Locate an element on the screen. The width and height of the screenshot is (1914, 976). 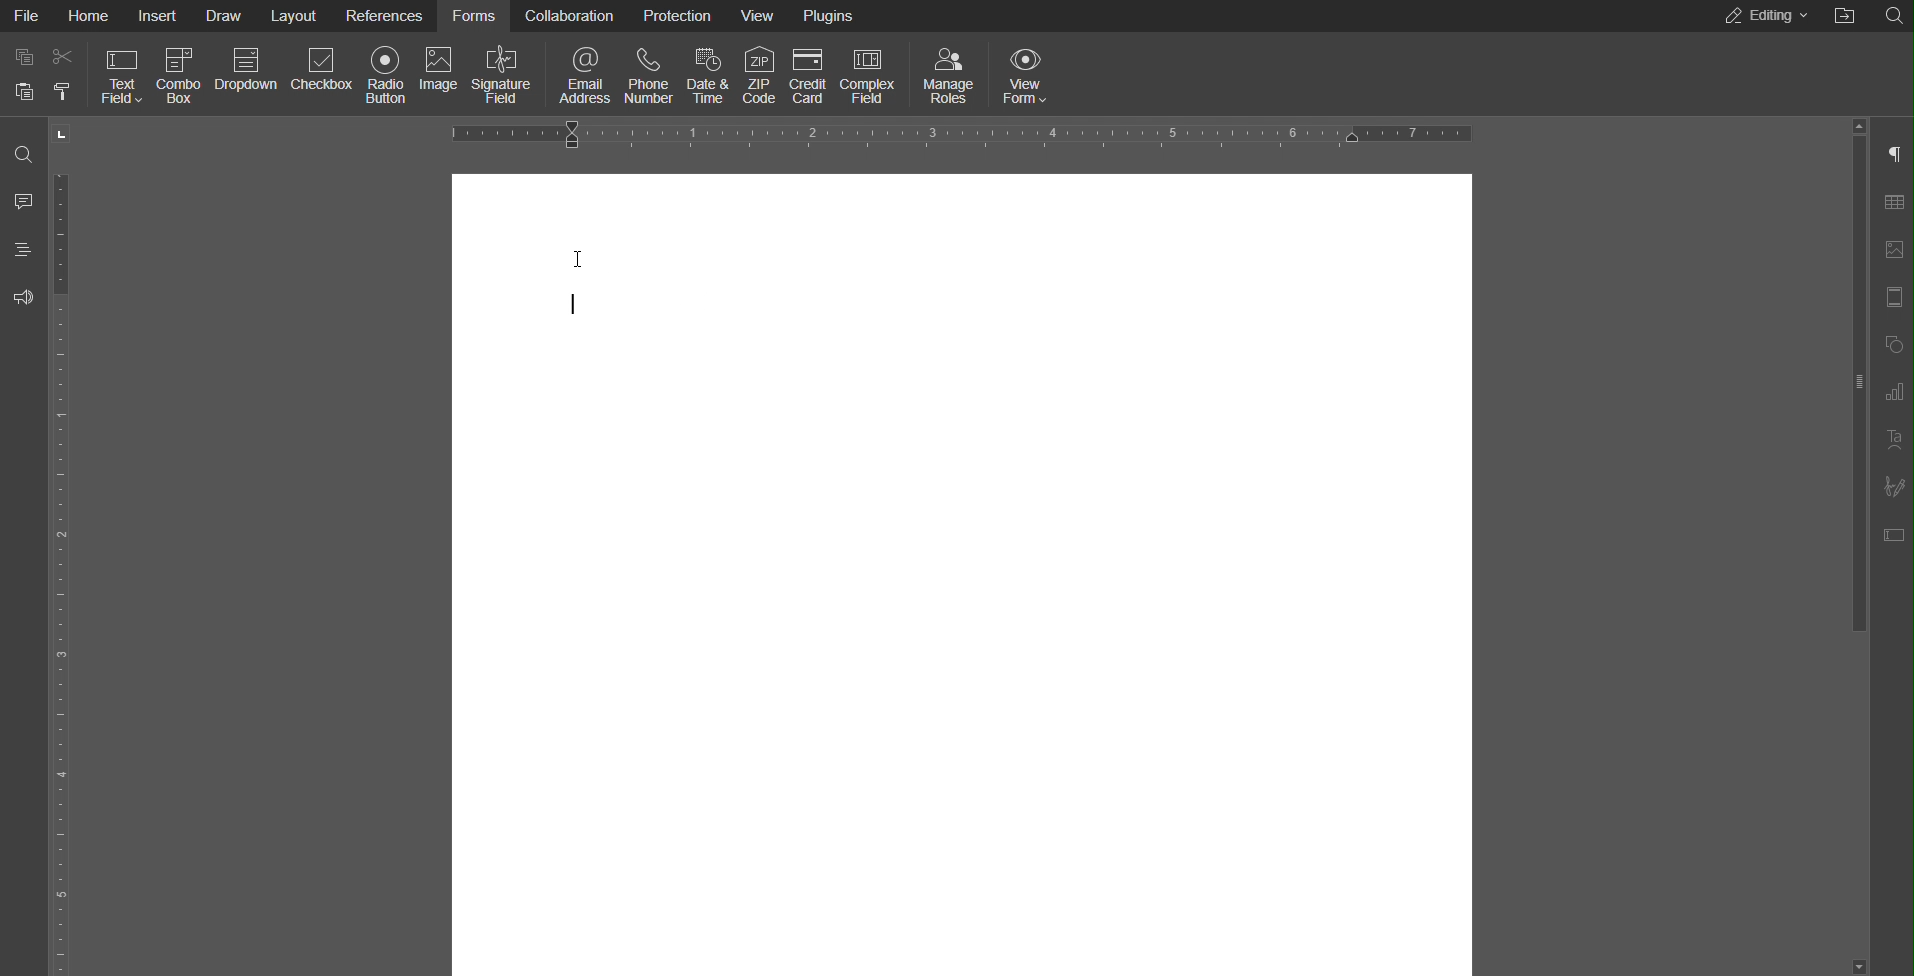
Email Address is located at coordinates (579, 73).